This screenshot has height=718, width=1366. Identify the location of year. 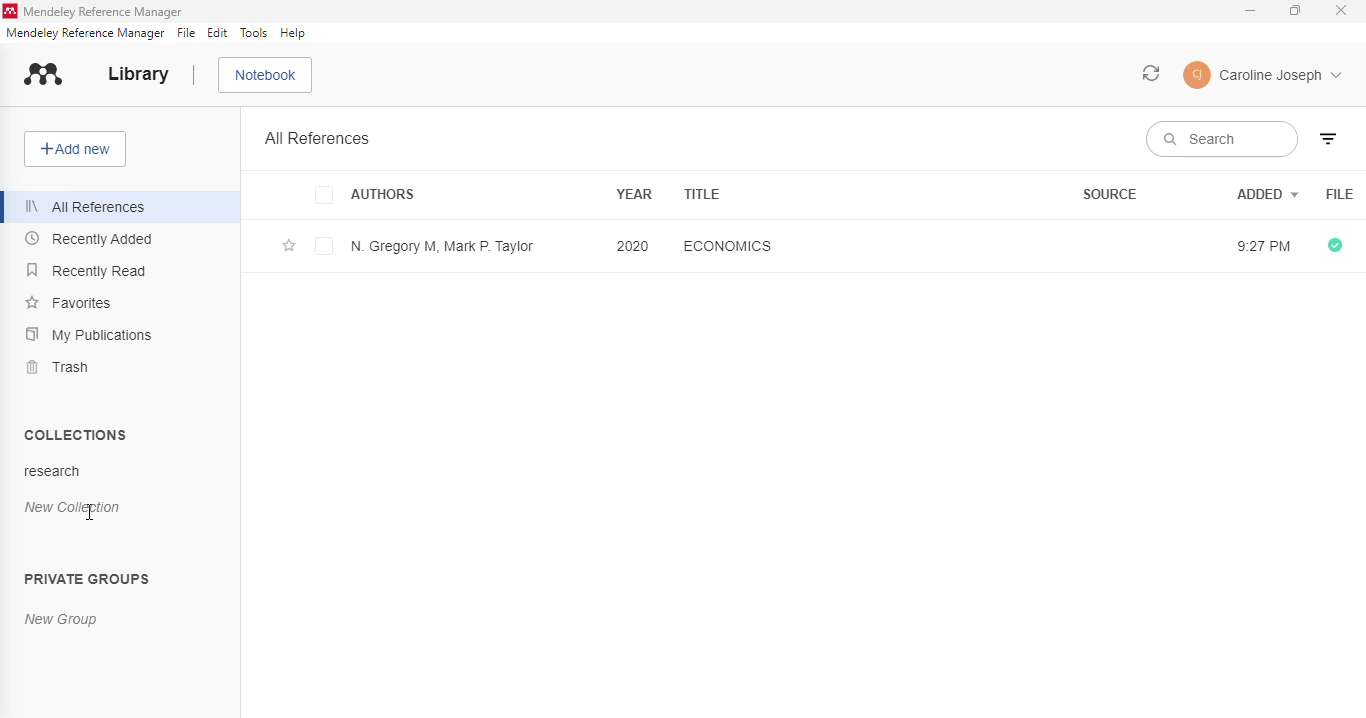
(634, 192).